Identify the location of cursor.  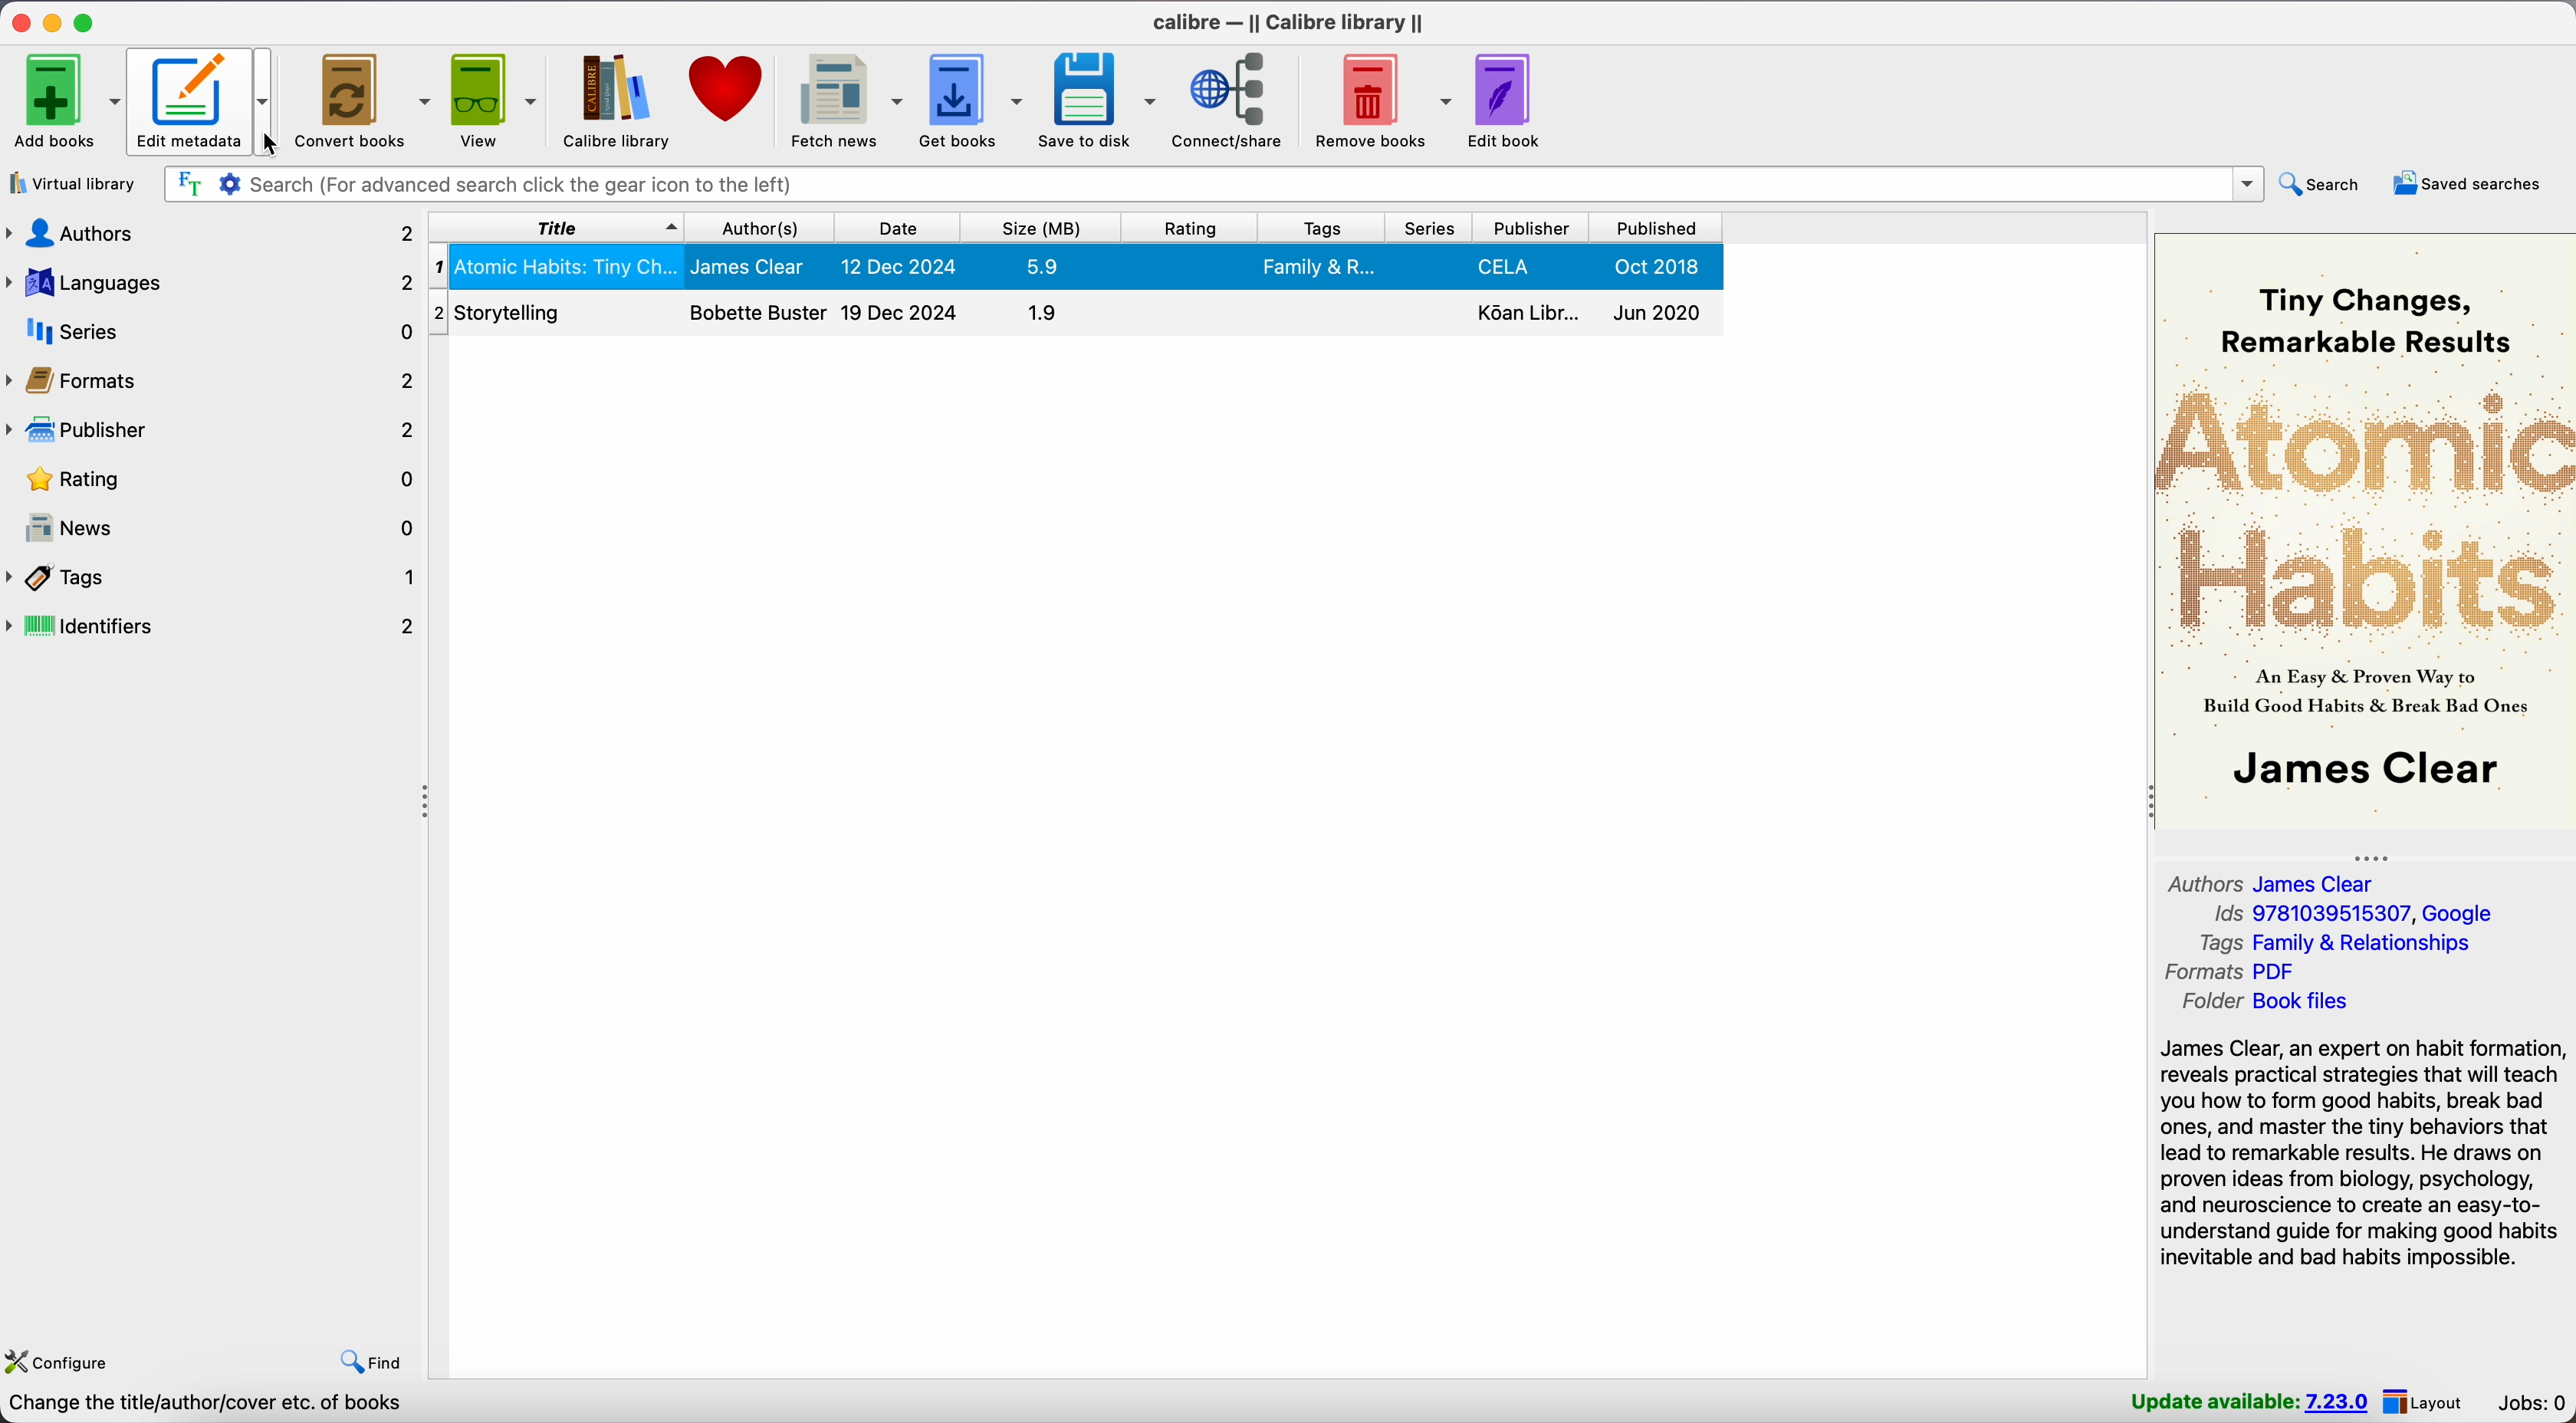
(277, 143).